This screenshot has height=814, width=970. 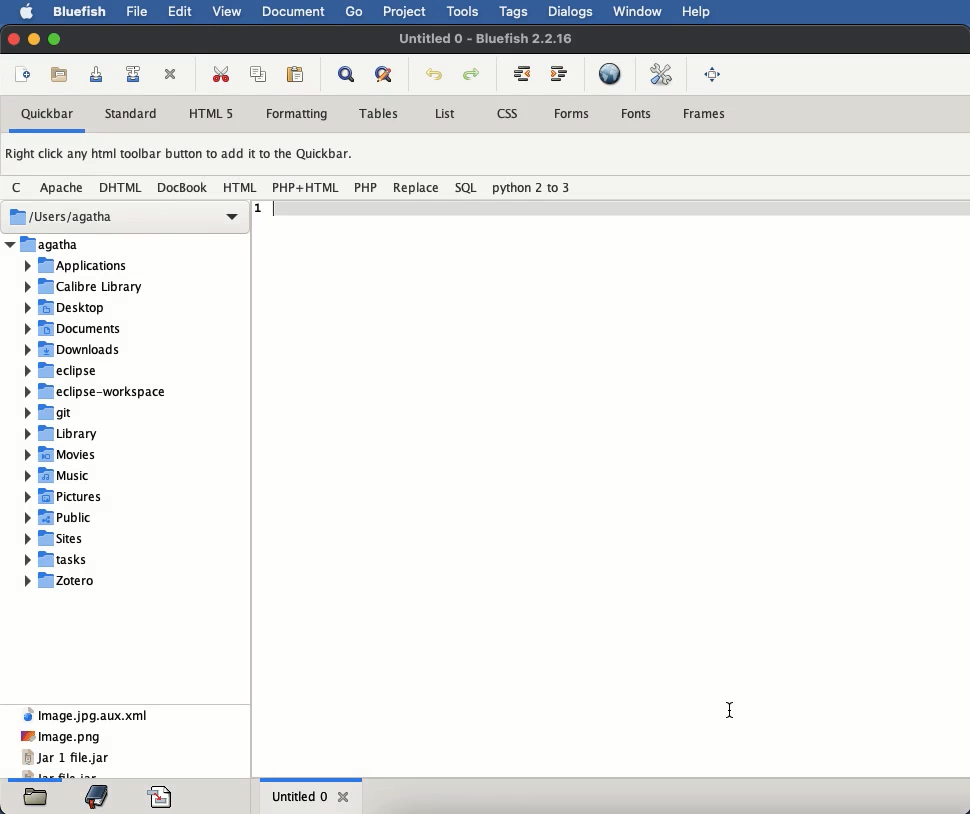 I want to click on minimize, so click(x=35, y=40).